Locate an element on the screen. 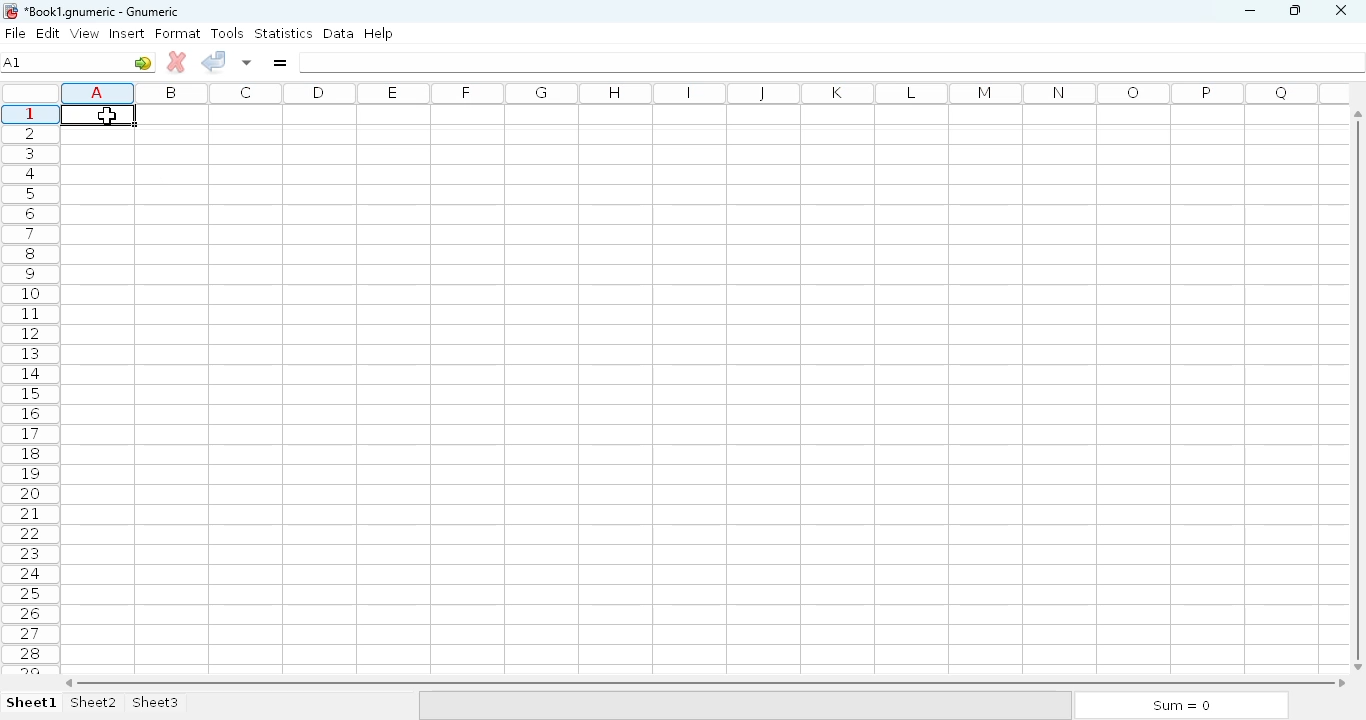  sheet1 is located at coordinates (32, 703).